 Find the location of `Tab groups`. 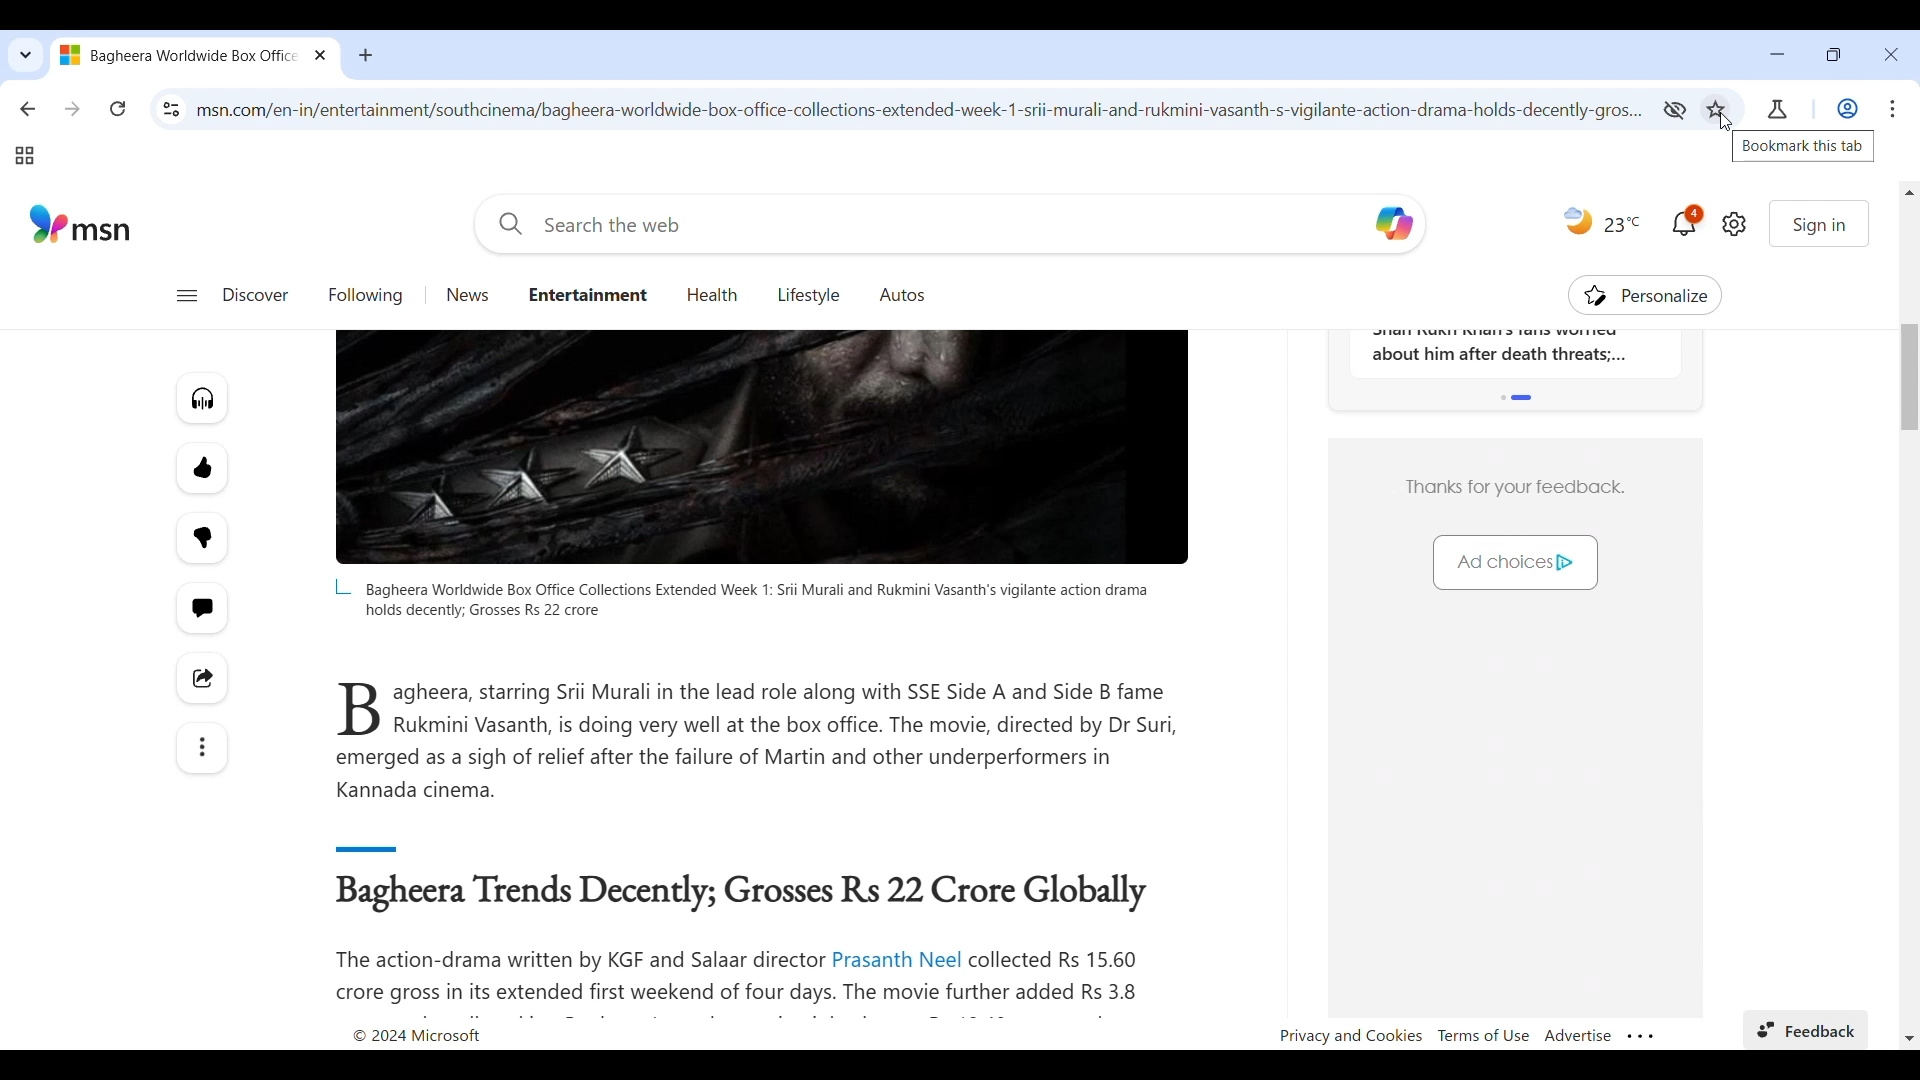

Tab groups is located at coordinates (24, 156).